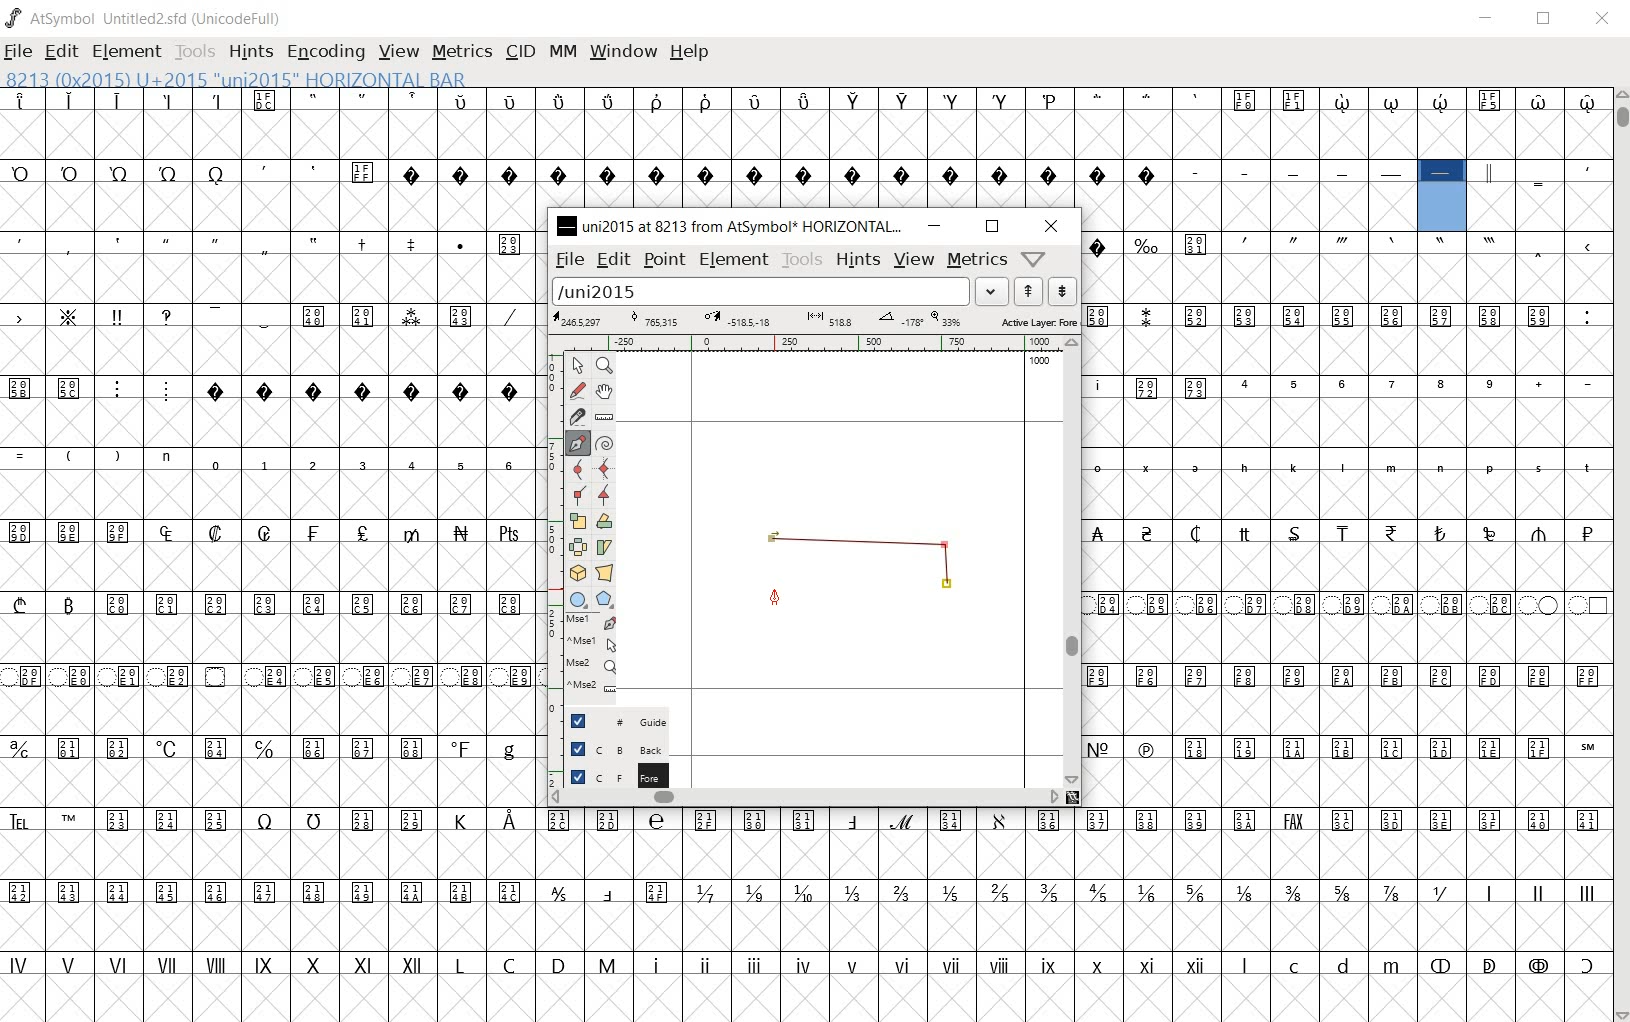 The image size is (1630, 1022). Describe the element at coordinates (606, 548) in the screenshot. I see `Rotate the selection` at that location.